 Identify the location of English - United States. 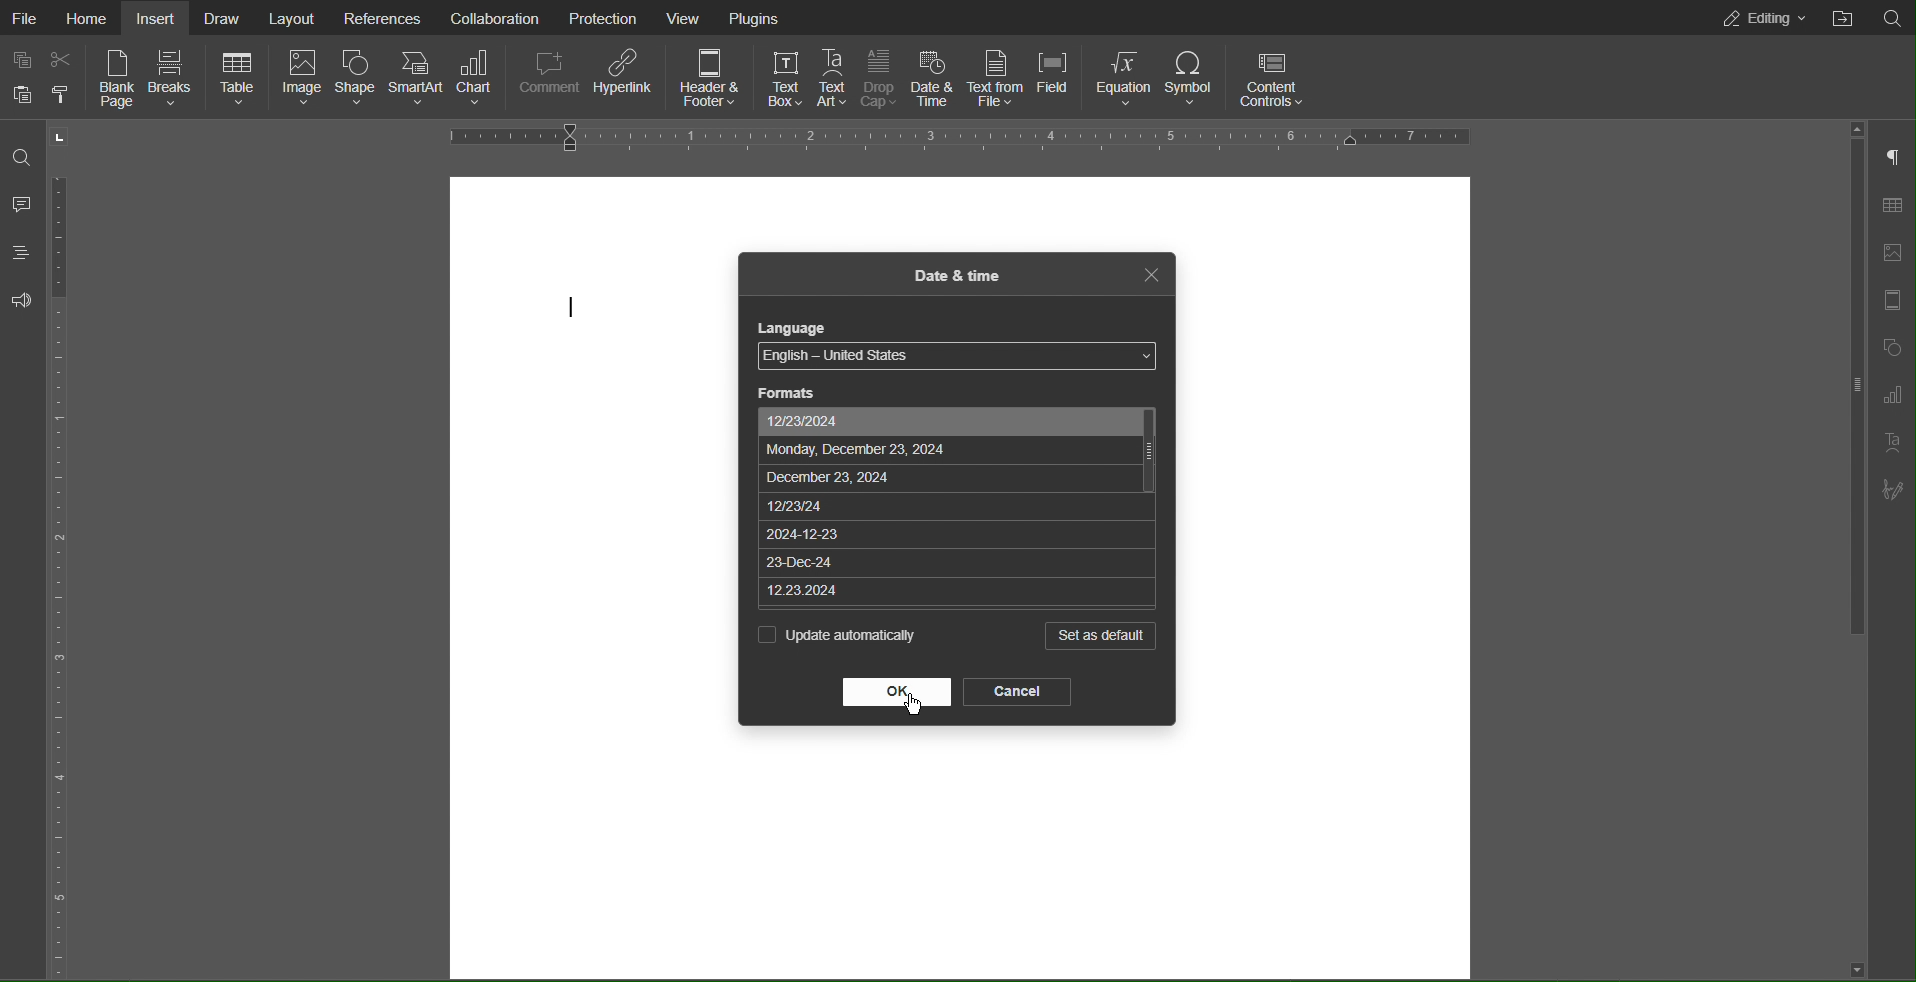
(953, 357).